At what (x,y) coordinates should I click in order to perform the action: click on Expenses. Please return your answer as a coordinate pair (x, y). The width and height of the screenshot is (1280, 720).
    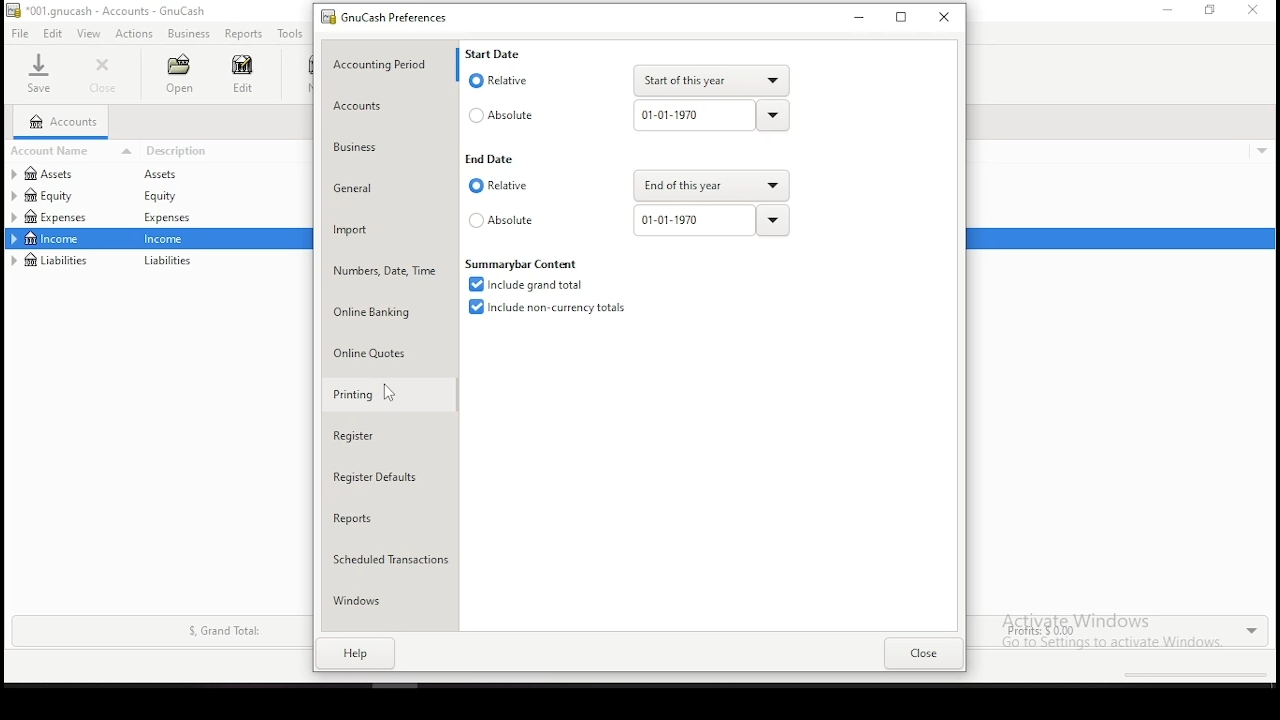
    Looking at the image, I should click on (165, 219).